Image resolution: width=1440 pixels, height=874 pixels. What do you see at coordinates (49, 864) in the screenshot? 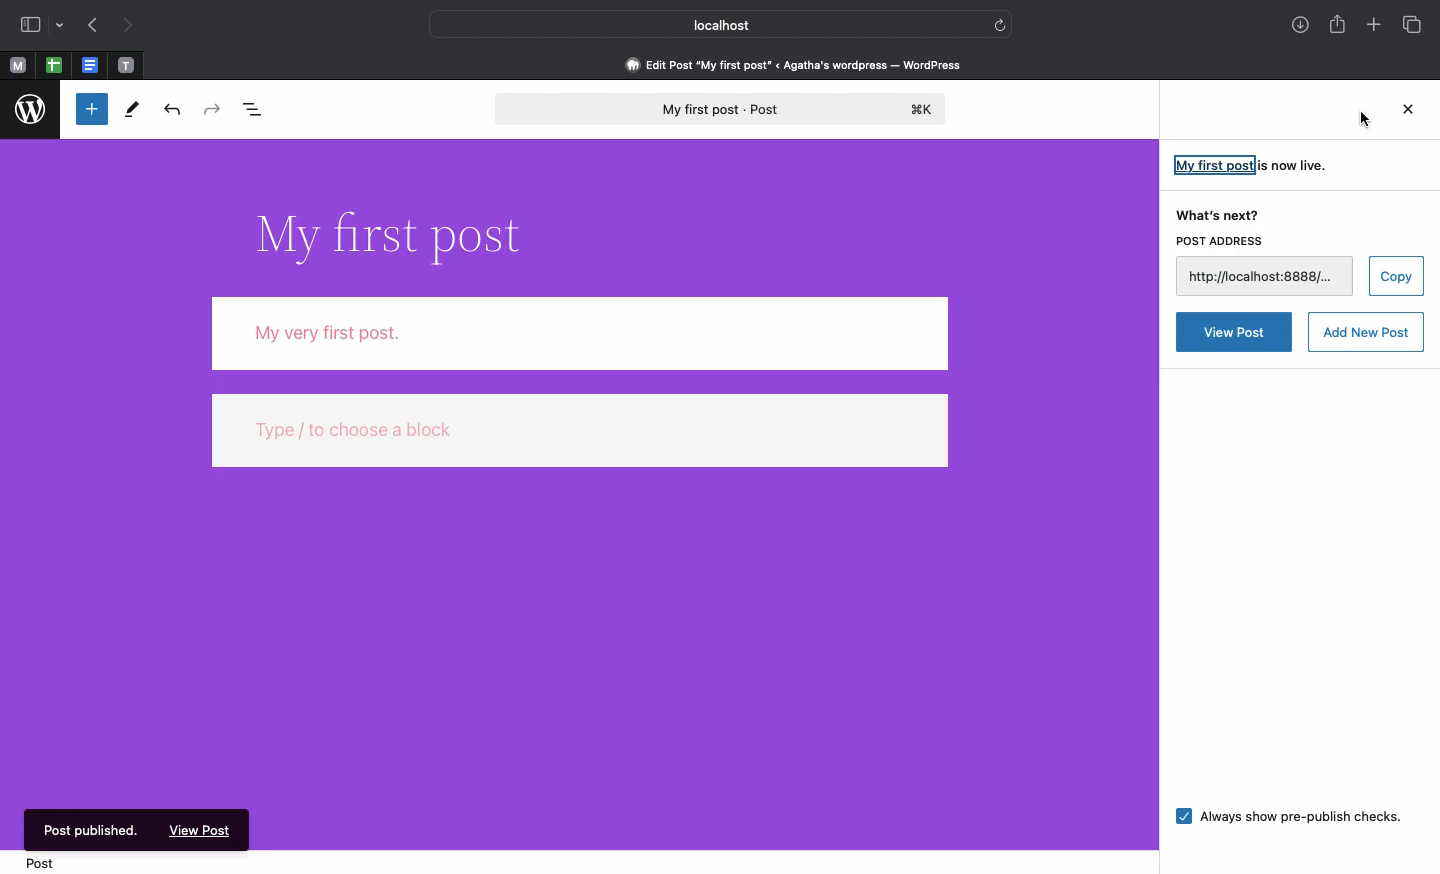
I see `Post` at bounding box center [49, 864].